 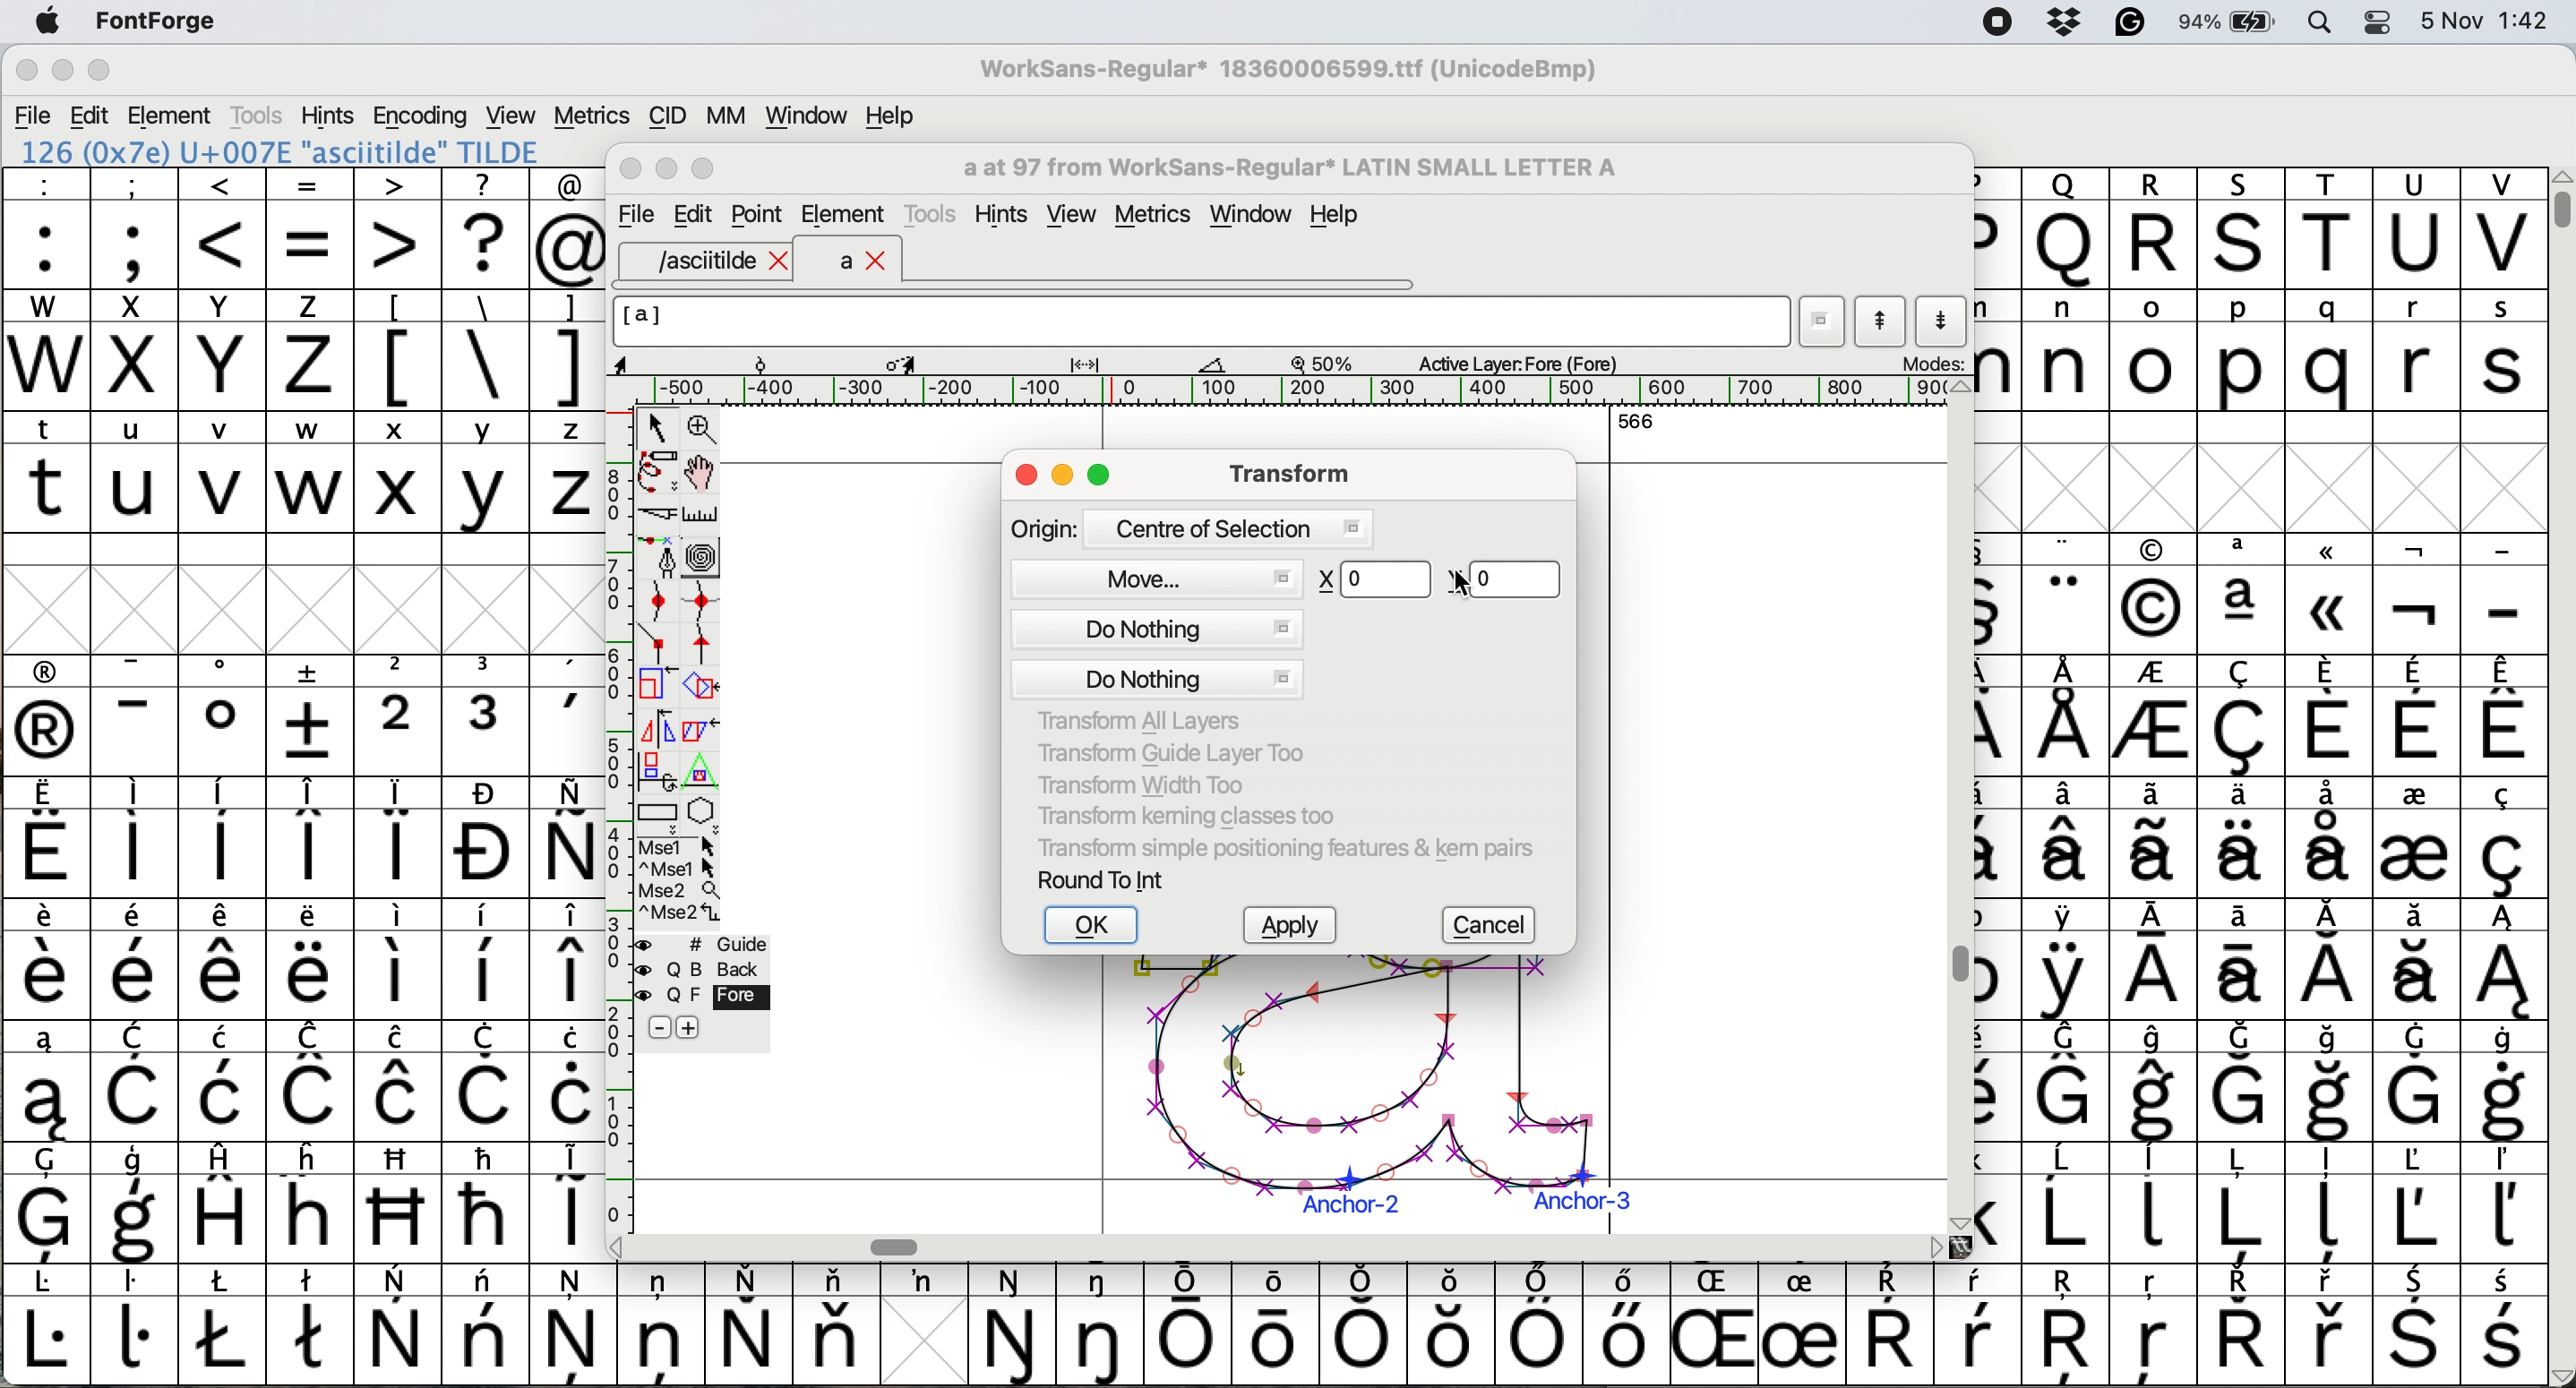 I want to click on symbol, so click(x=2331, y=835).